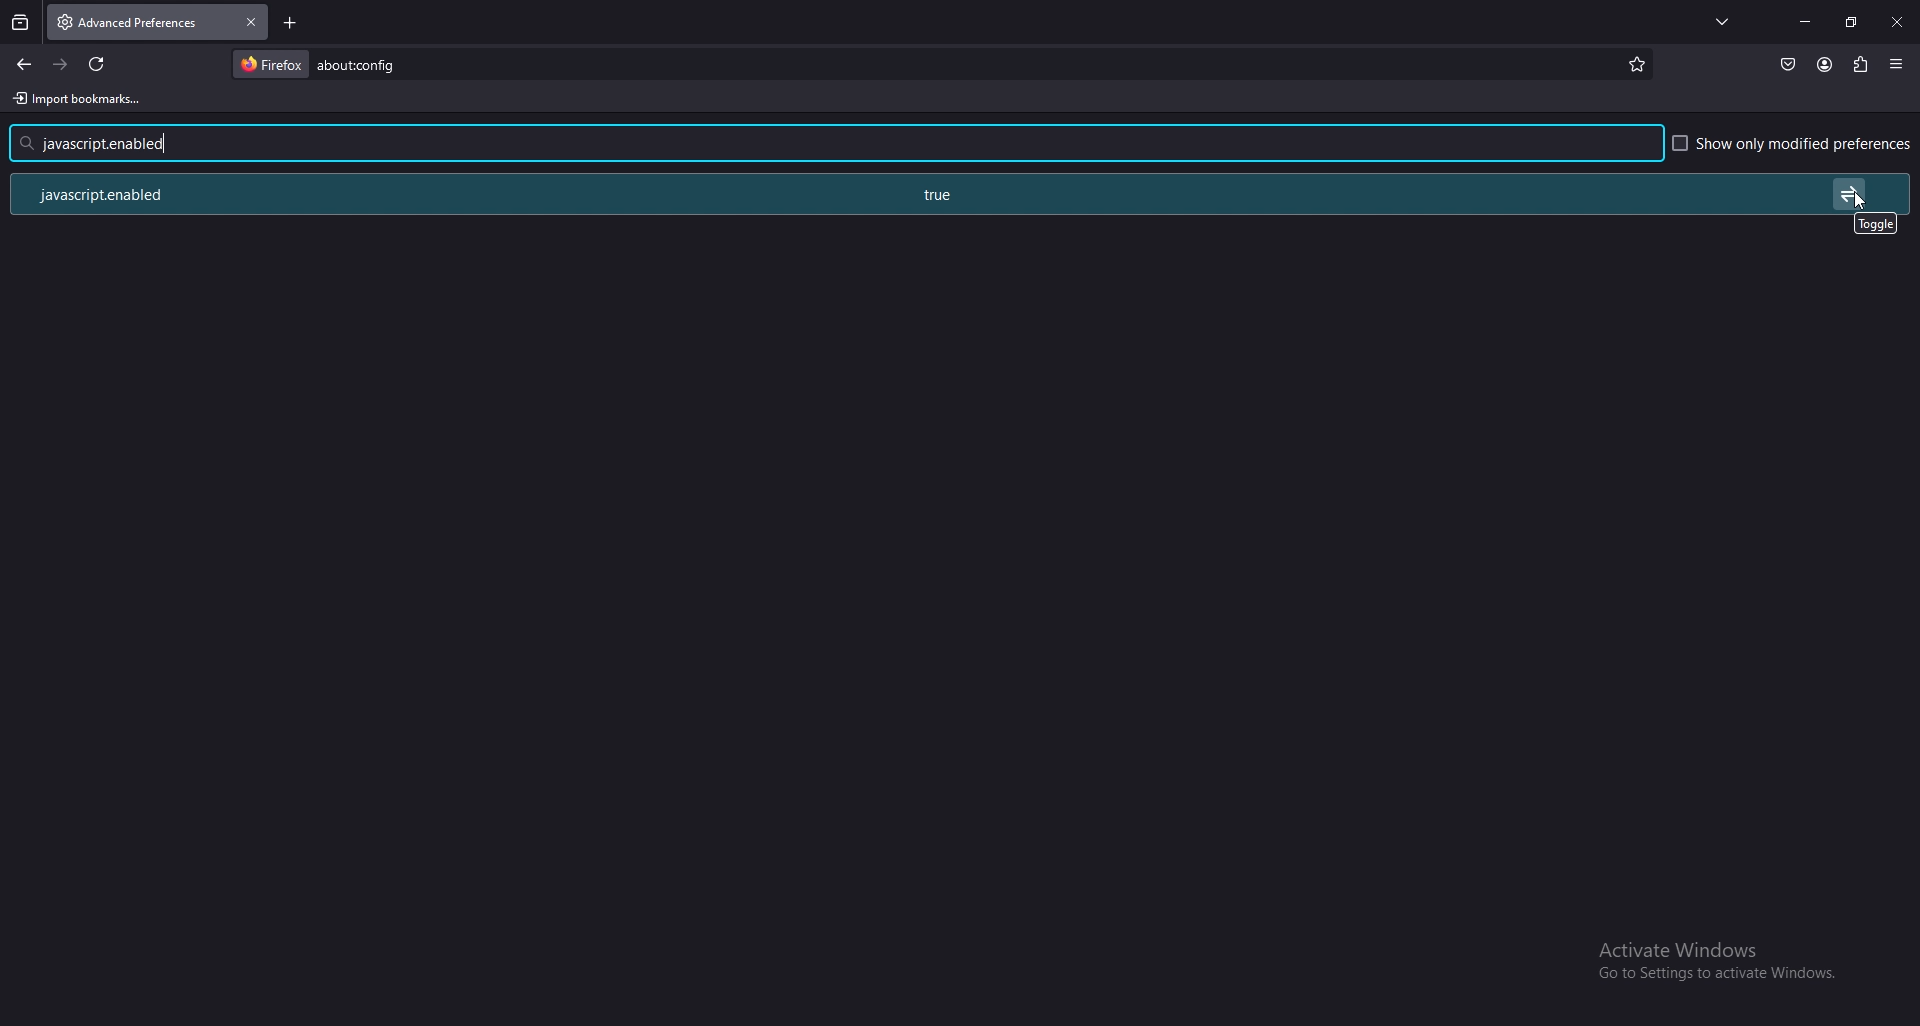 The width and height of the screenshot is (1920, 1026). Describe the element at coordinates (1724, 20) in the screenshot. I see `list all tabs` at that location.